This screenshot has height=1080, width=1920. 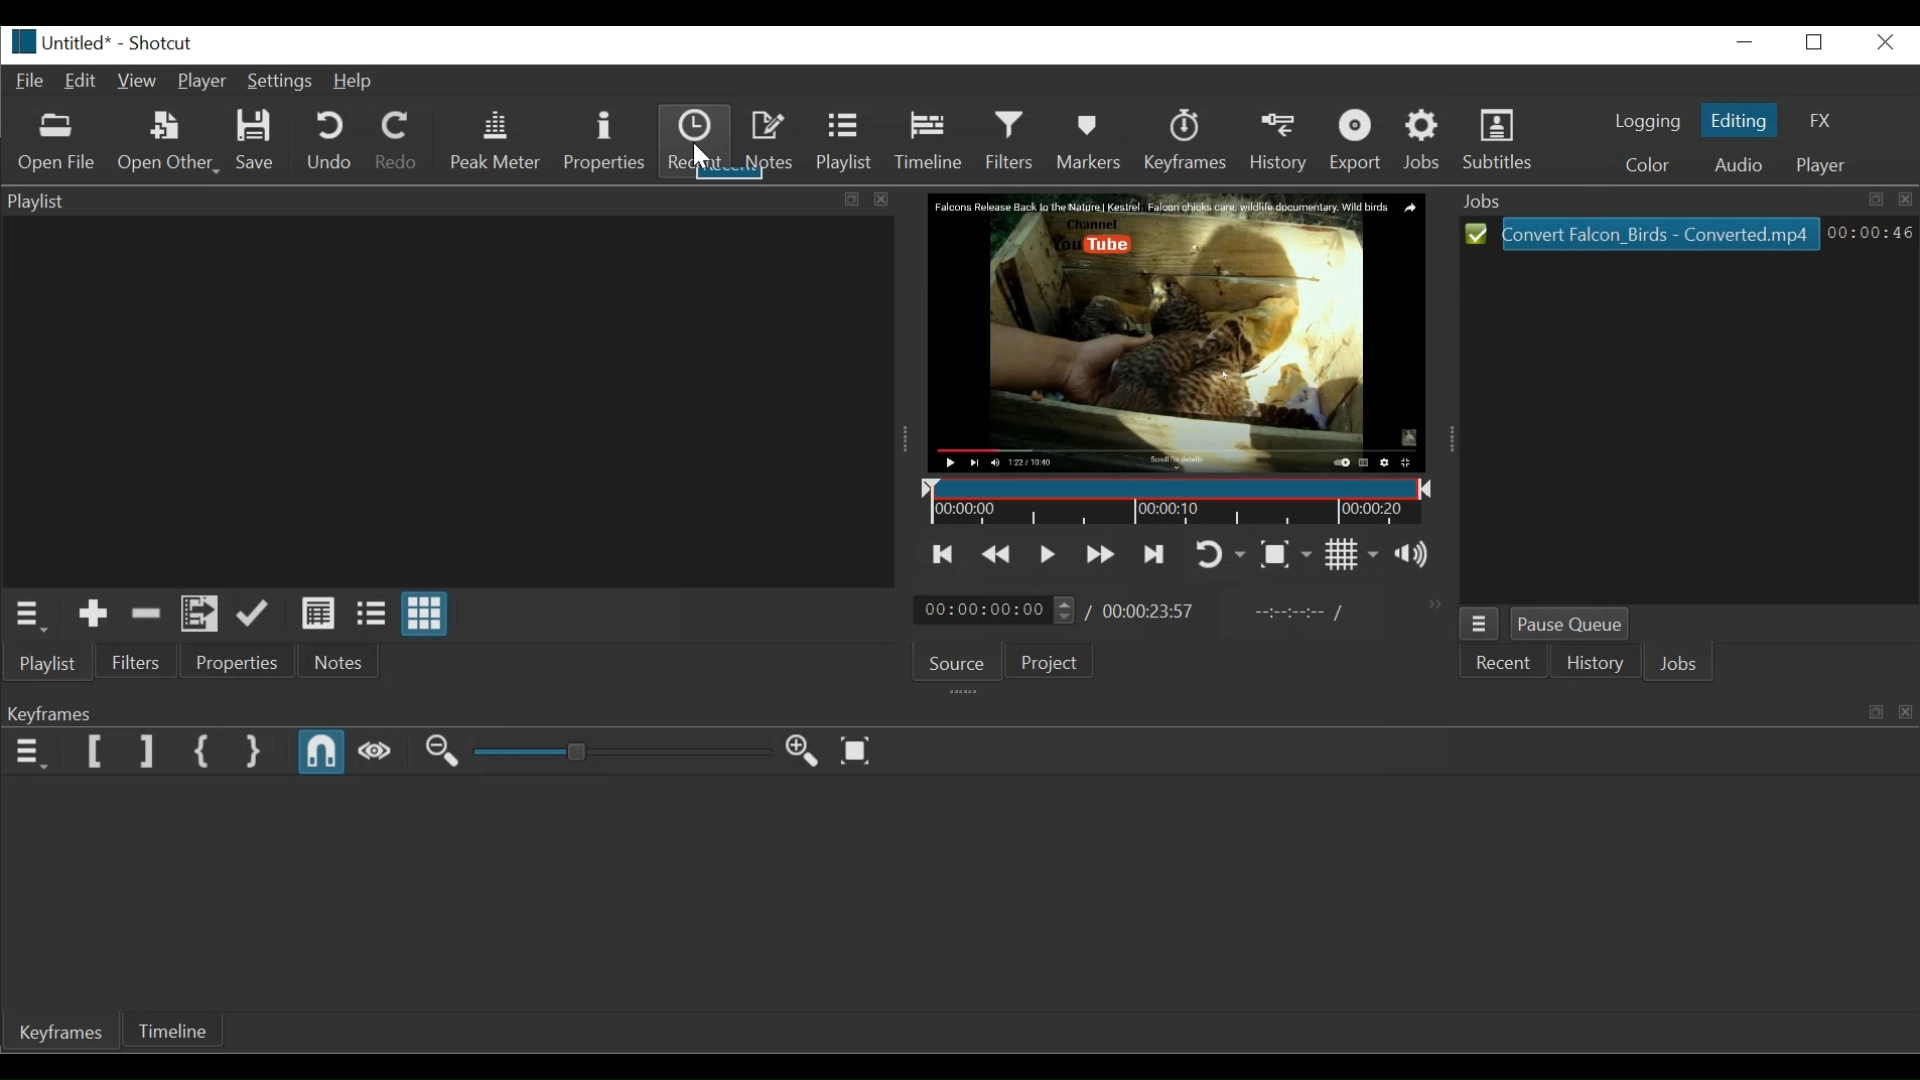 What do you see at coordinates (695, 140) in the screenshot?
I see `Recent` at bounding box center [695, 140].